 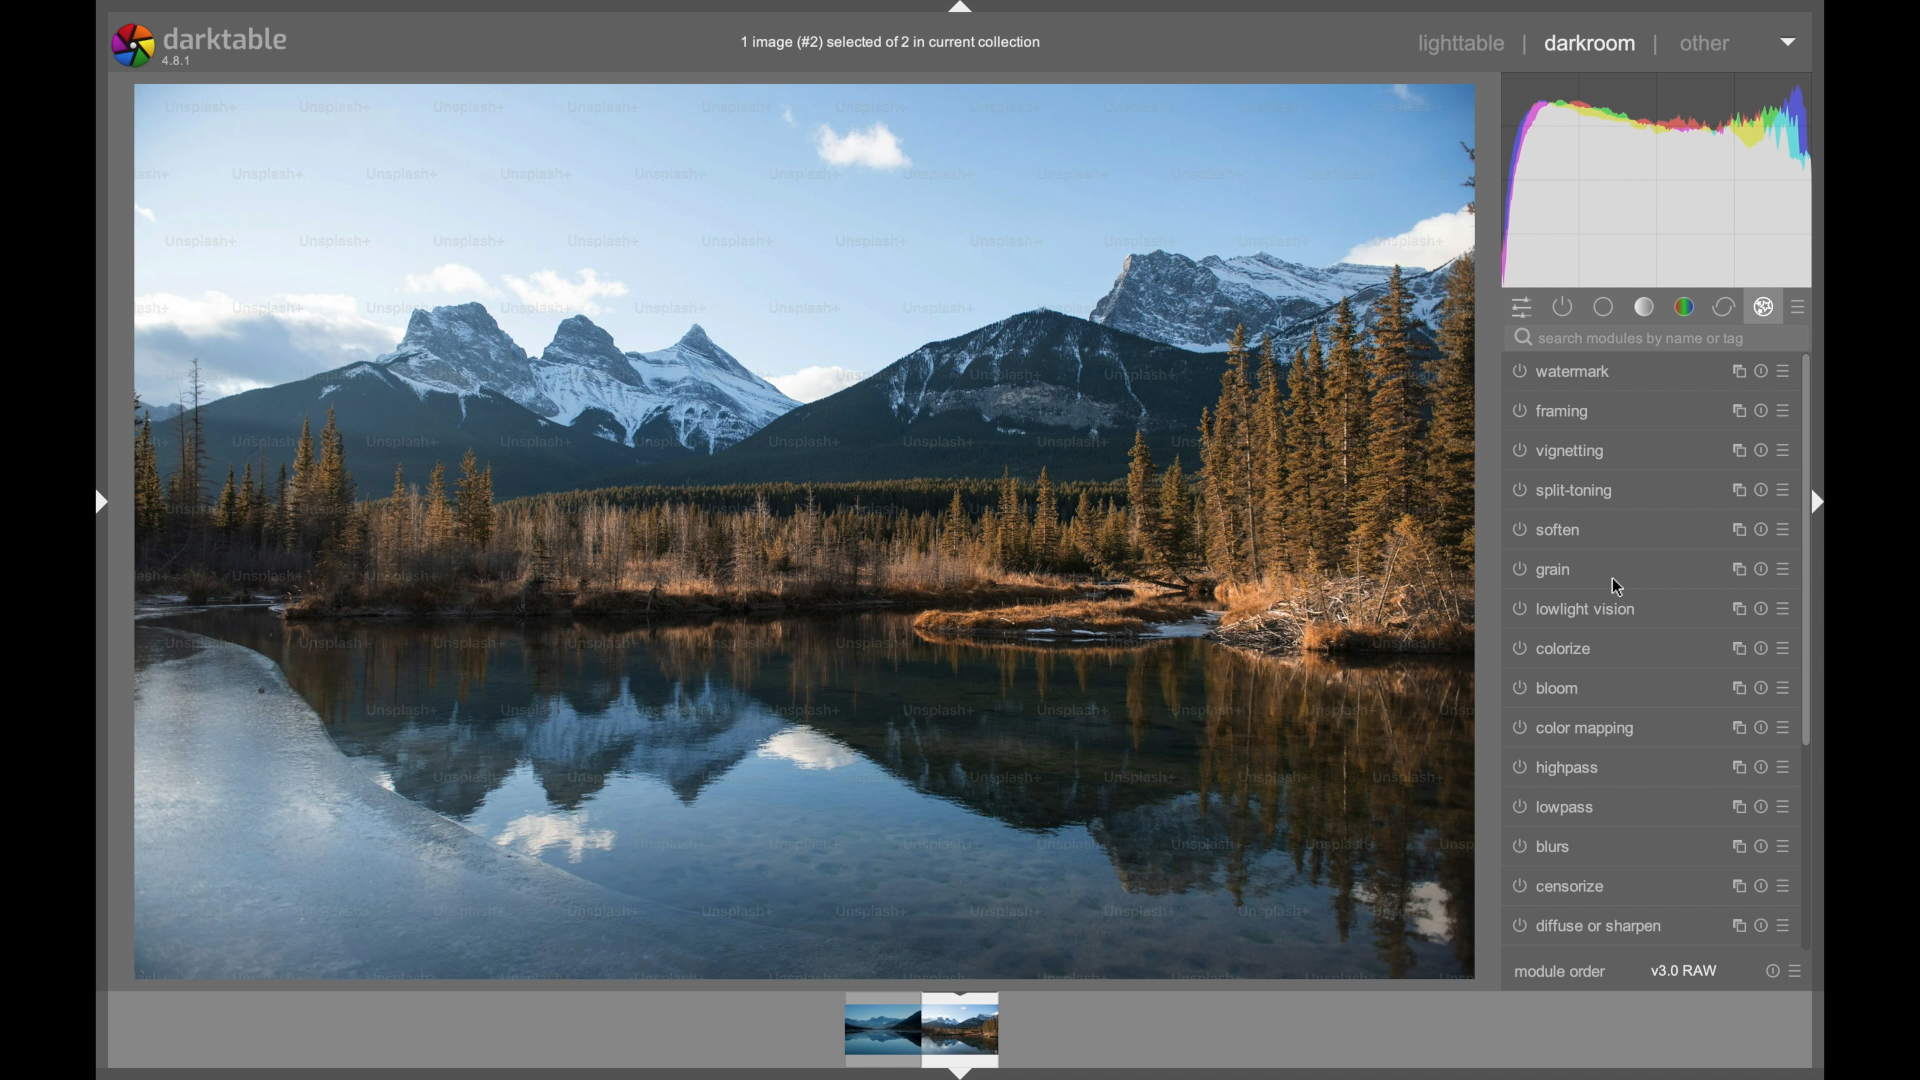 I want to click on correct, so click(x=1725, y=307).